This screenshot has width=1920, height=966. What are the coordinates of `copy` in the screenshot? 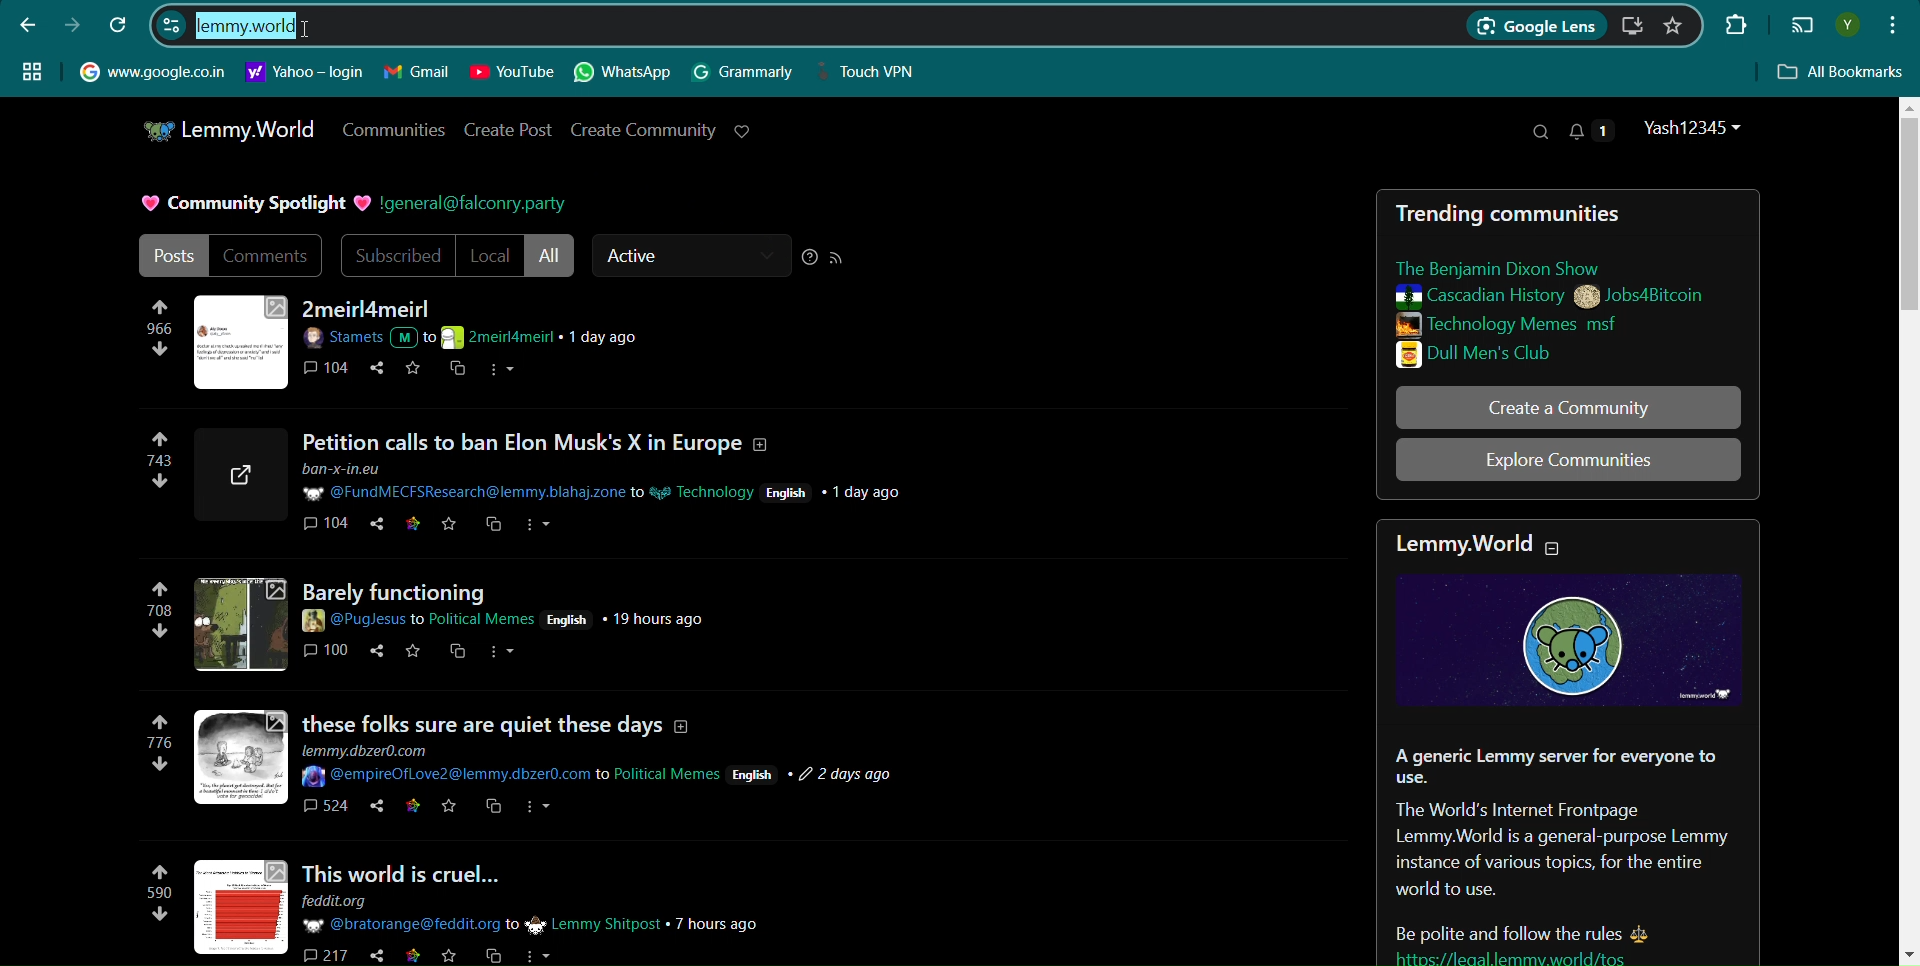 It's located at (489, 956).